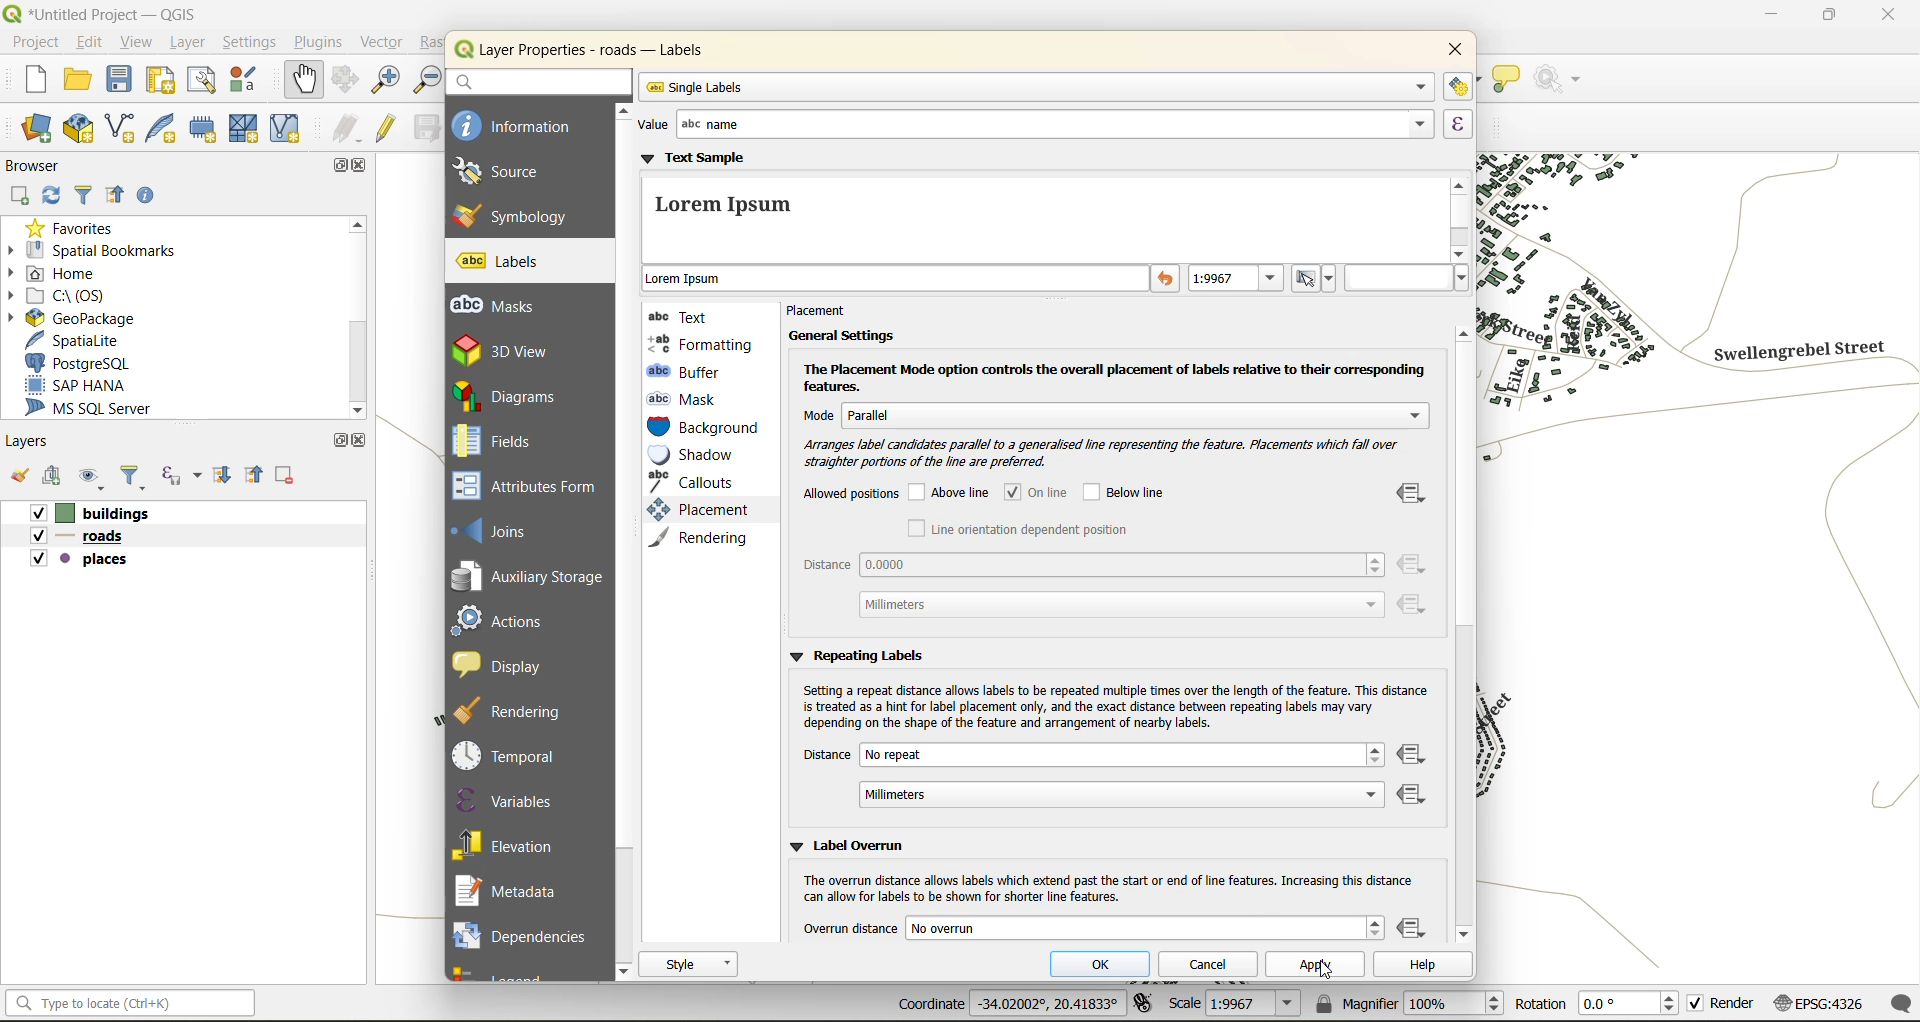 This screenshot has width=1920, height=1022. What do you see at coordinates (1167, 280) in the screenshot?
I see `reset` at bounding box center [1167, 280].